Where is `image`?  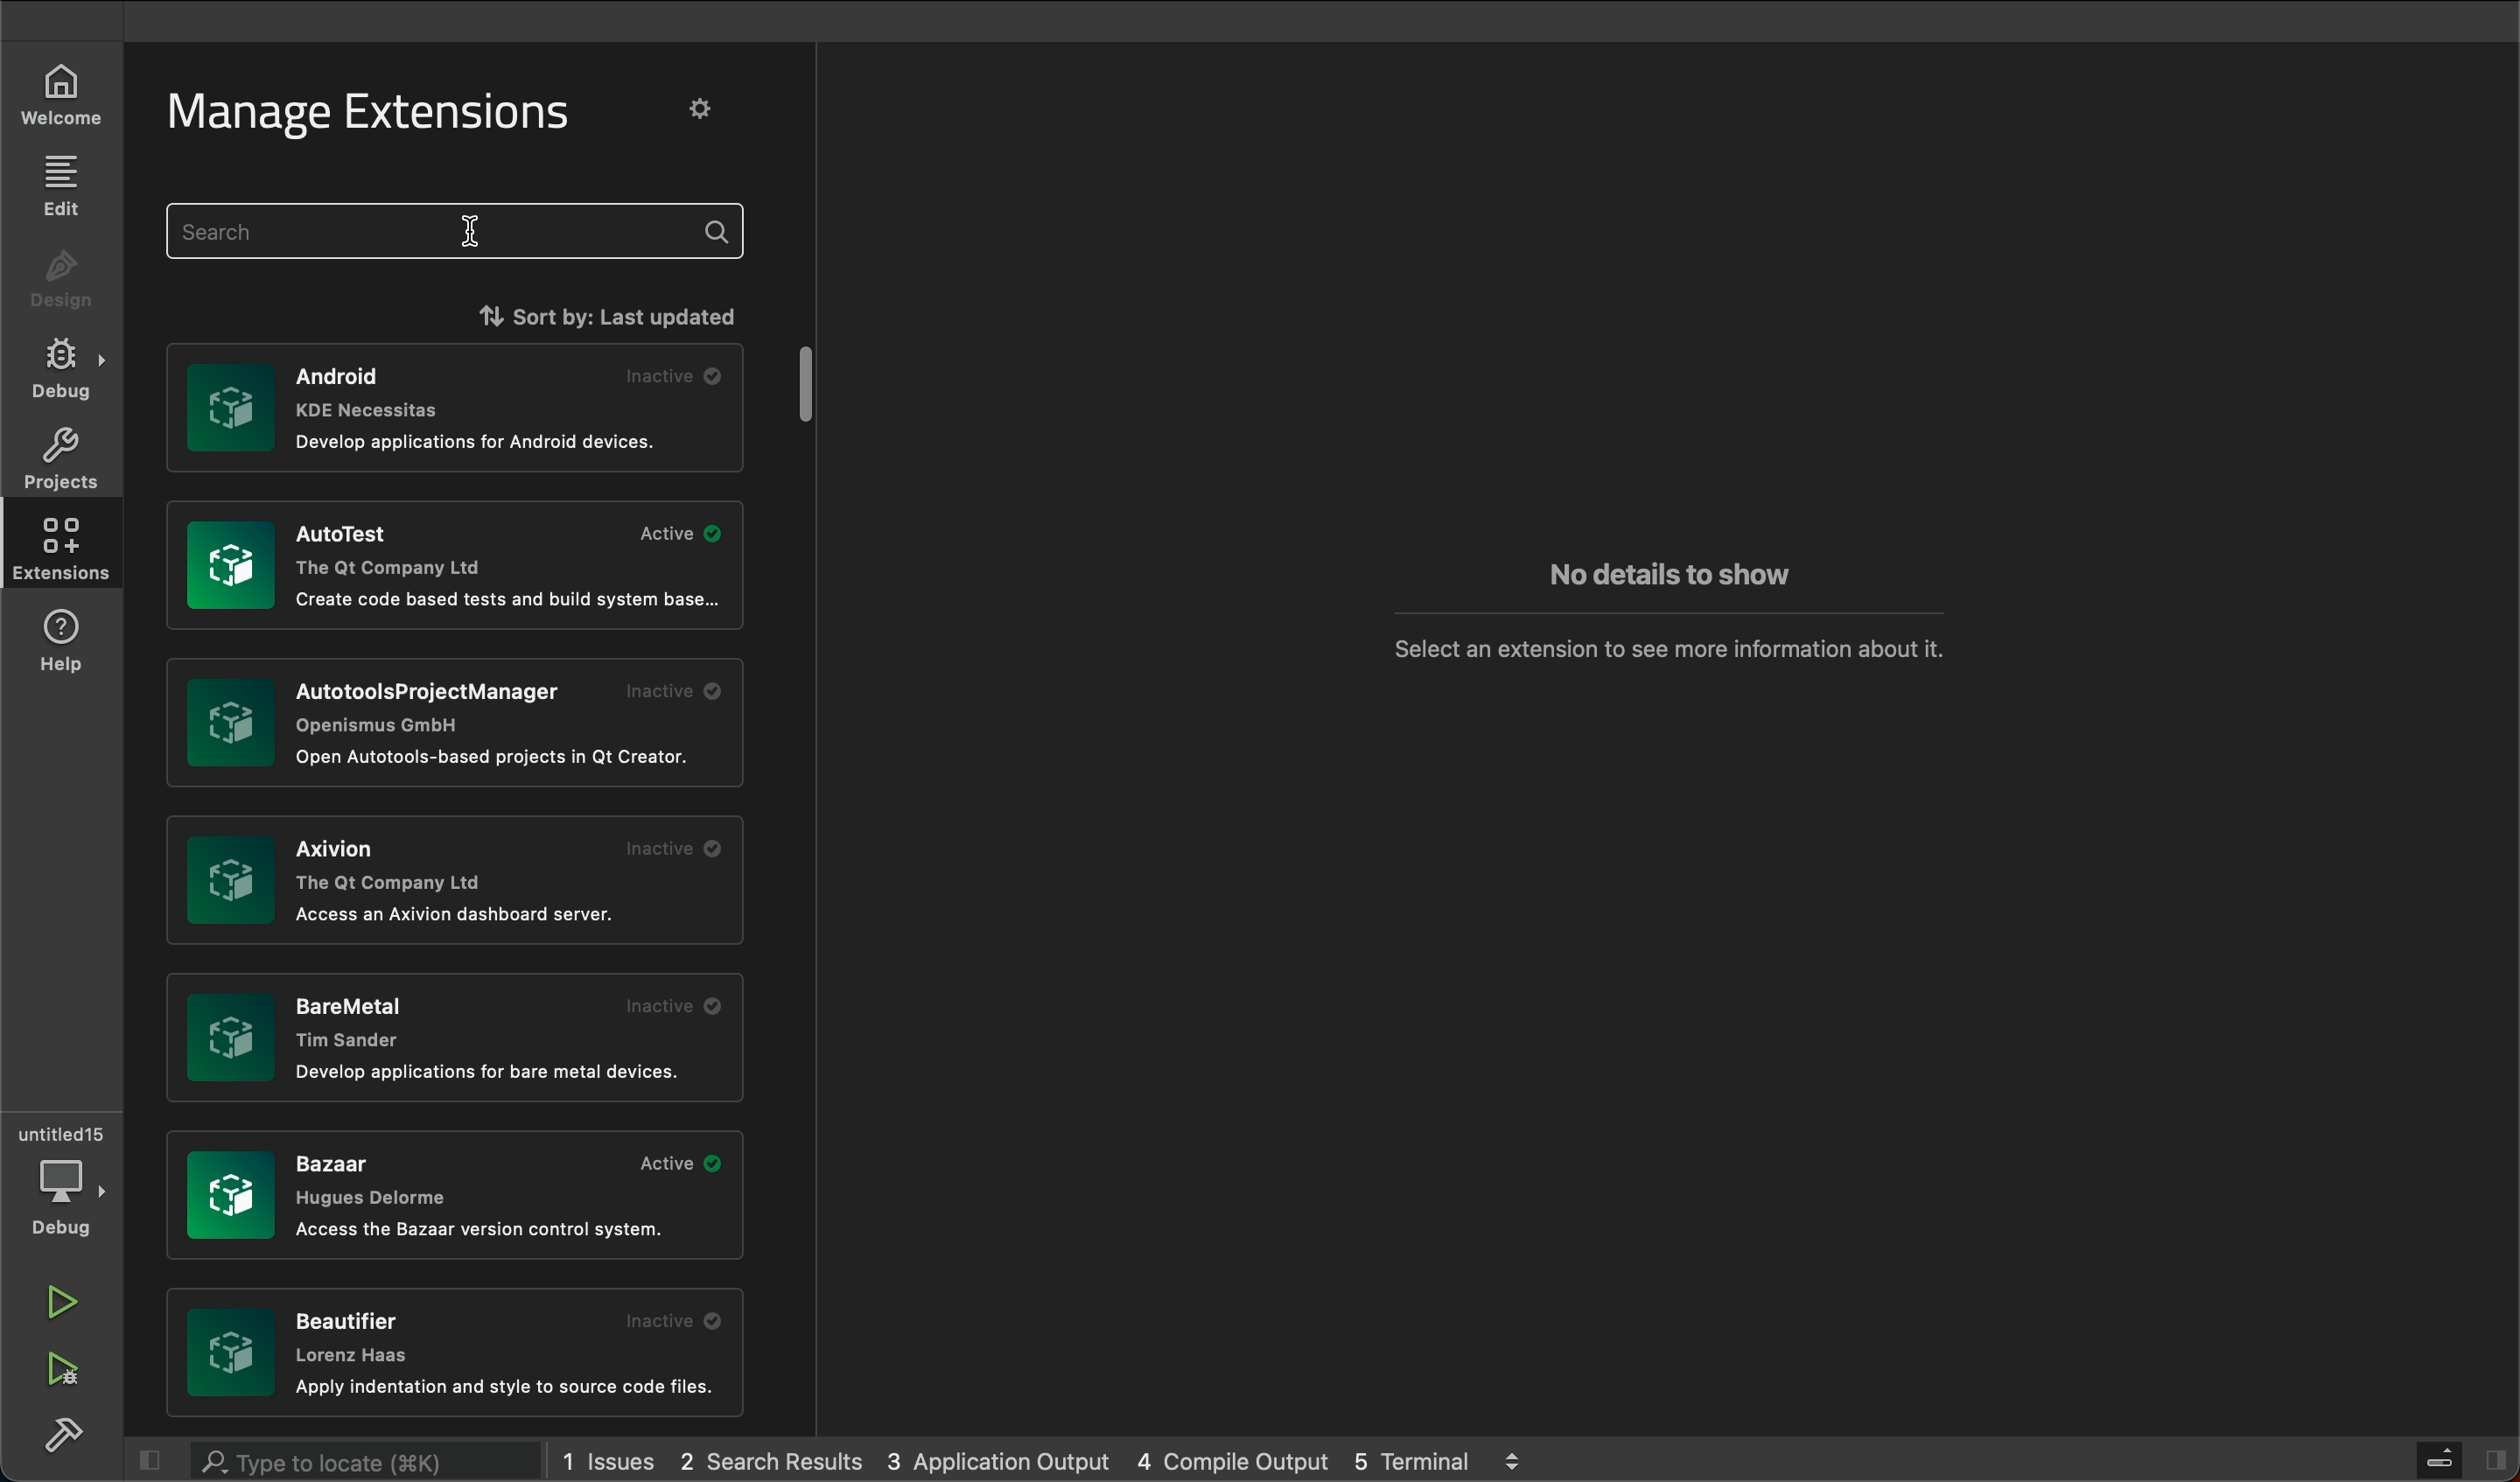 image is located at coordinates (232, 408).